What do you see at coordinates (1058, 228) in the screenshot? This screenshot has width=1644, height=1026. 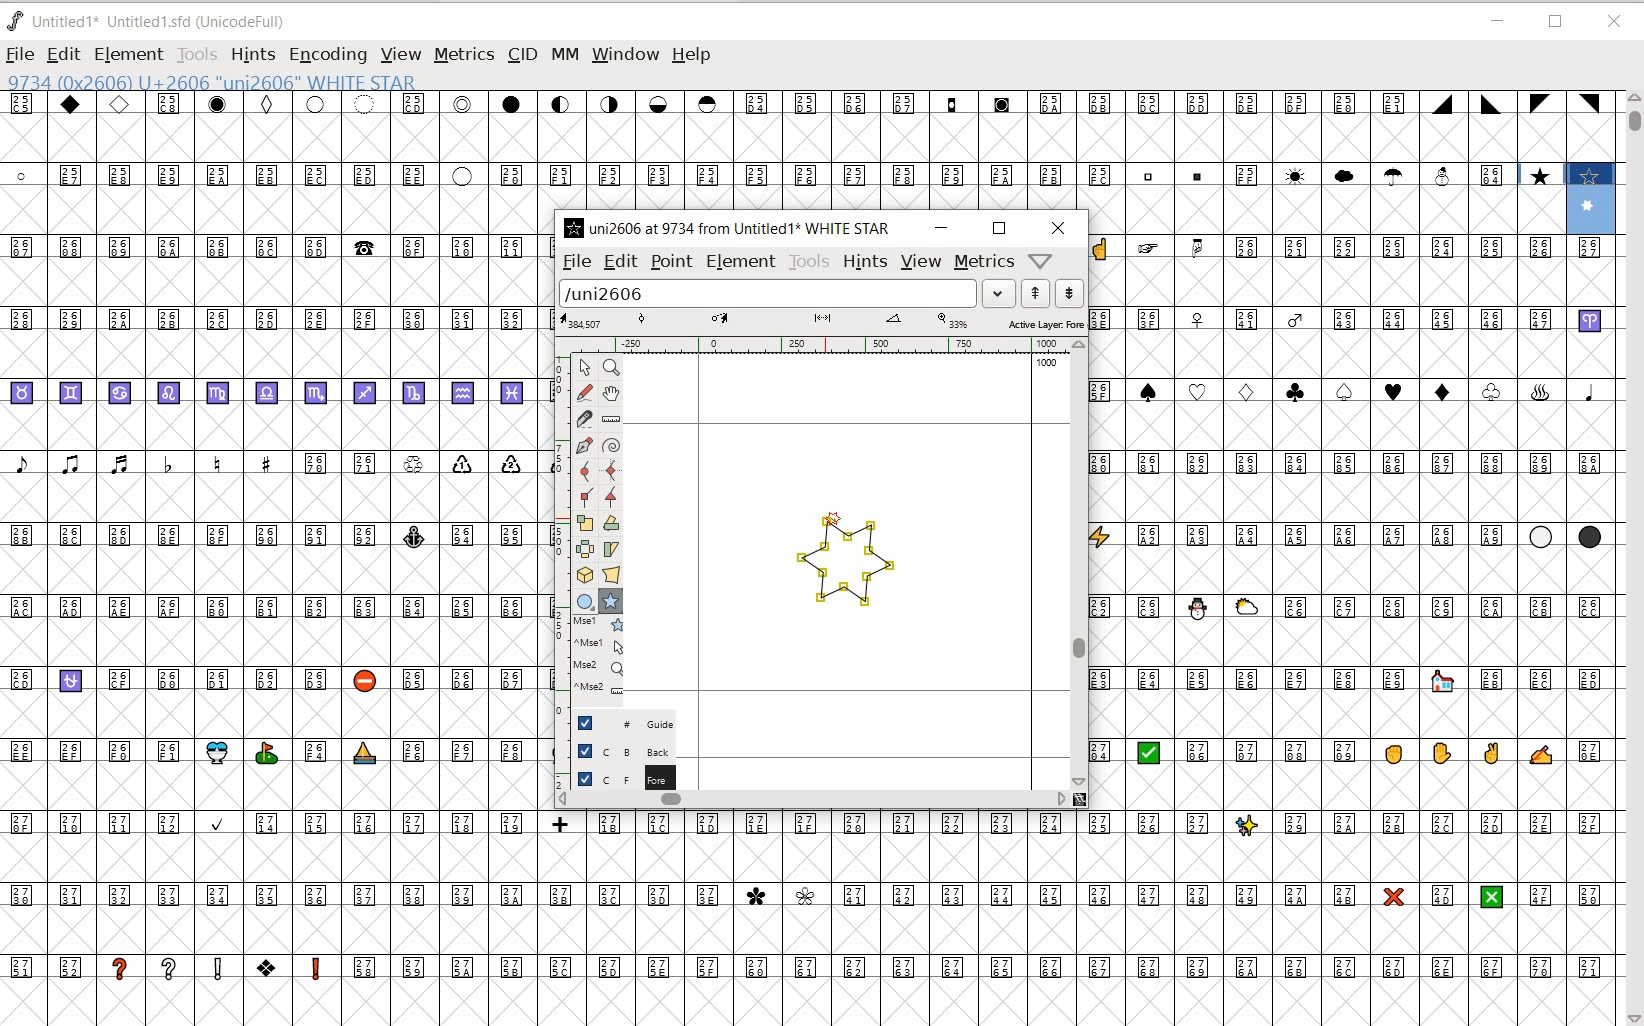 I see `CLOSE` at bounding box center [1058, 228].